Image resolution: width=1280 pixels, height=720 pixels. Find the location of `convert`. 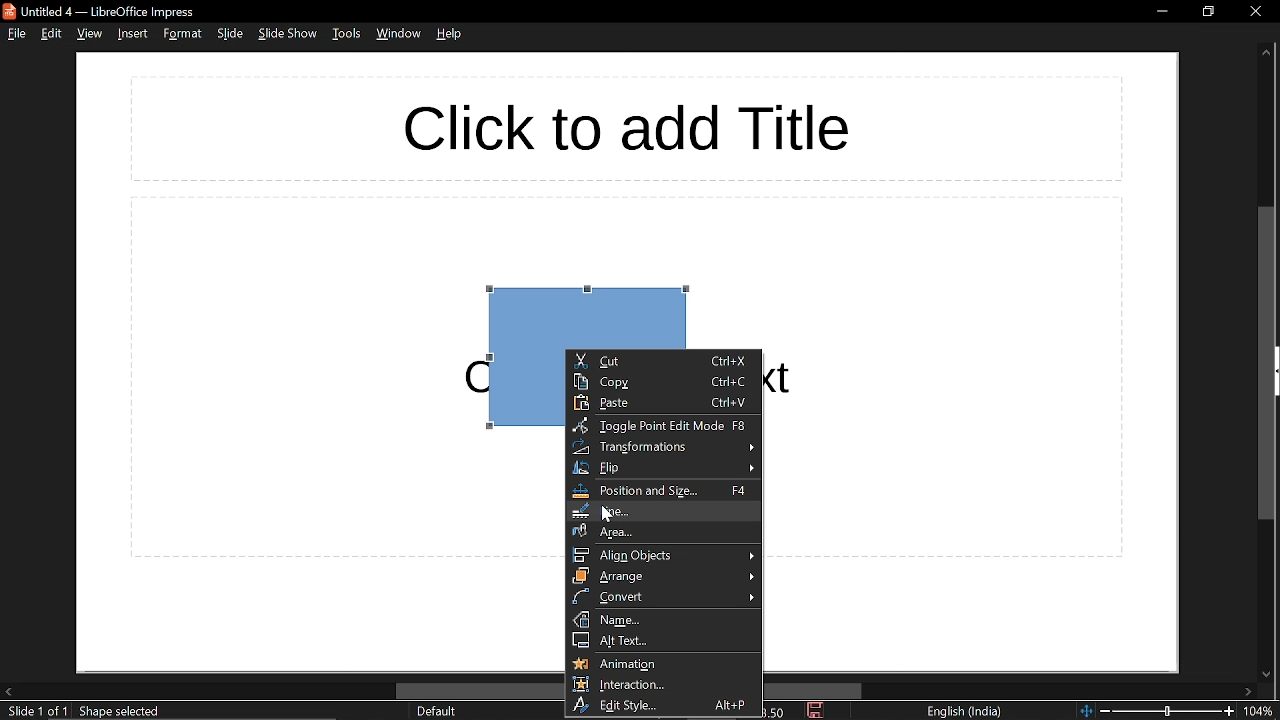

convert is located at coordinates (664, 597).